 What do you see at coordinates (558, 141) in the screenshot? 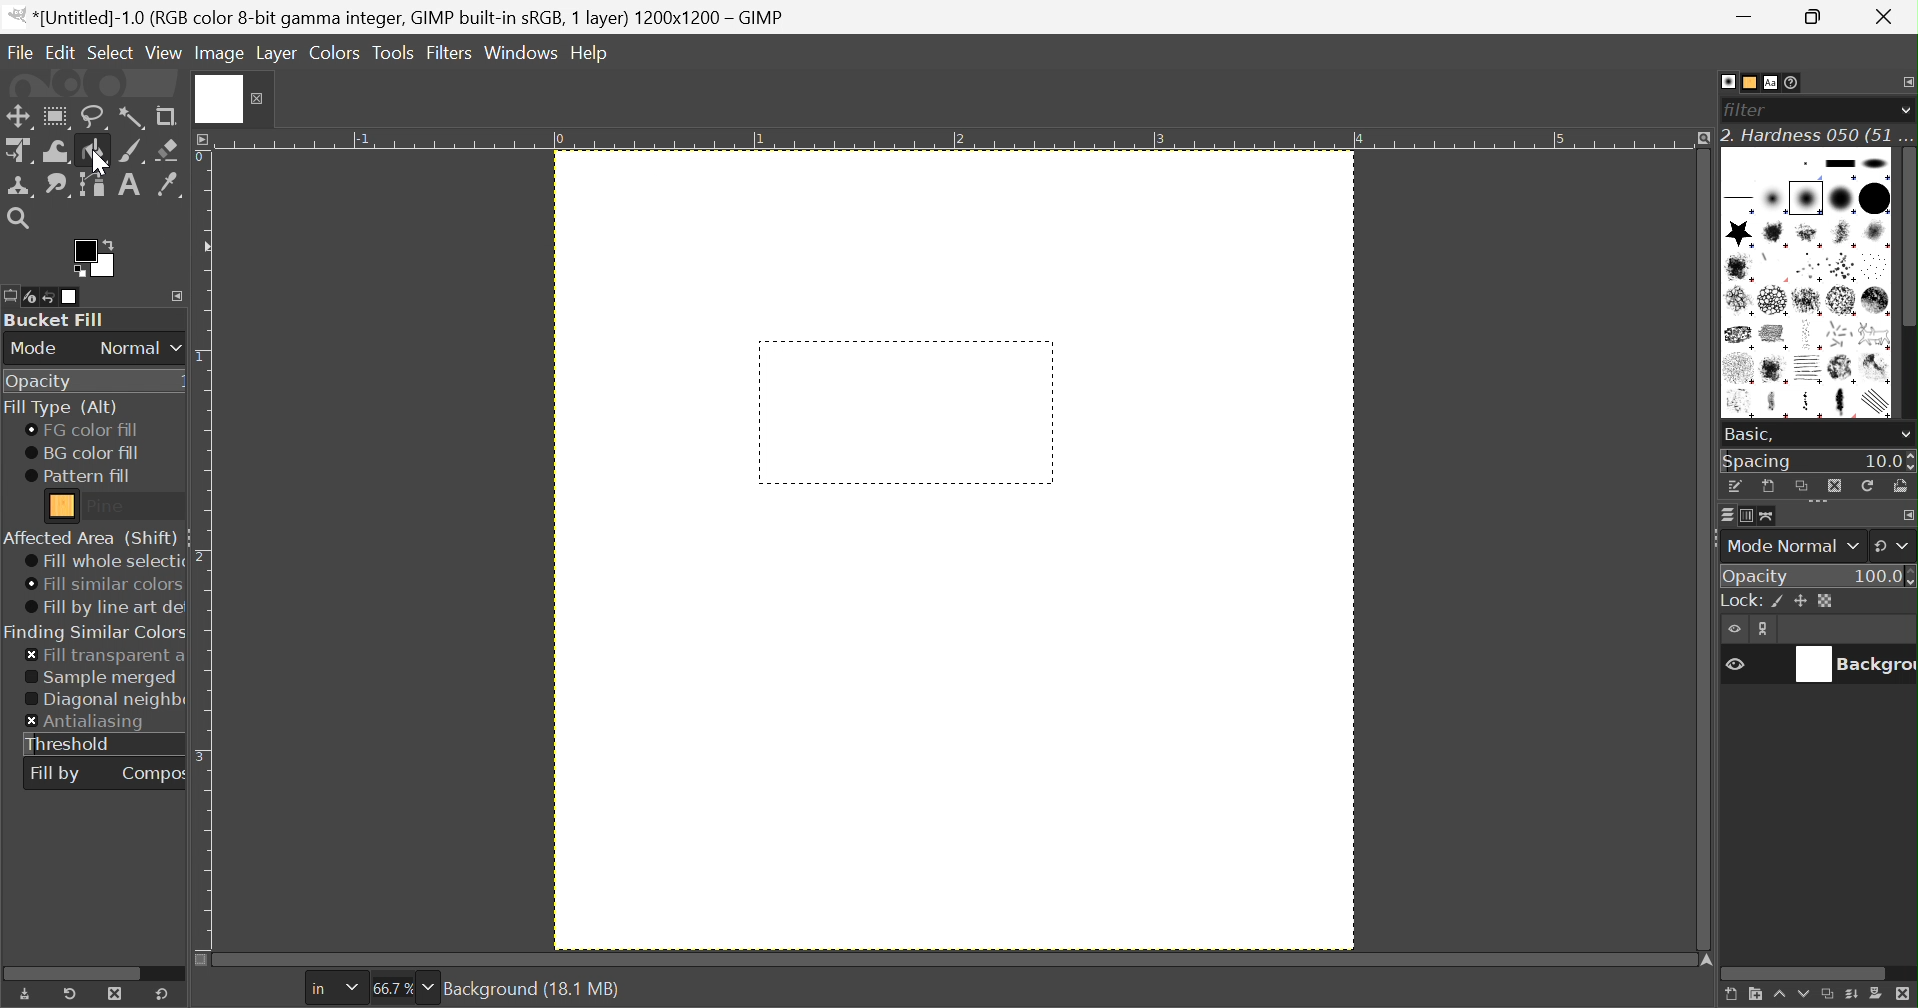
I see `0` at bounding box center [558, 141].